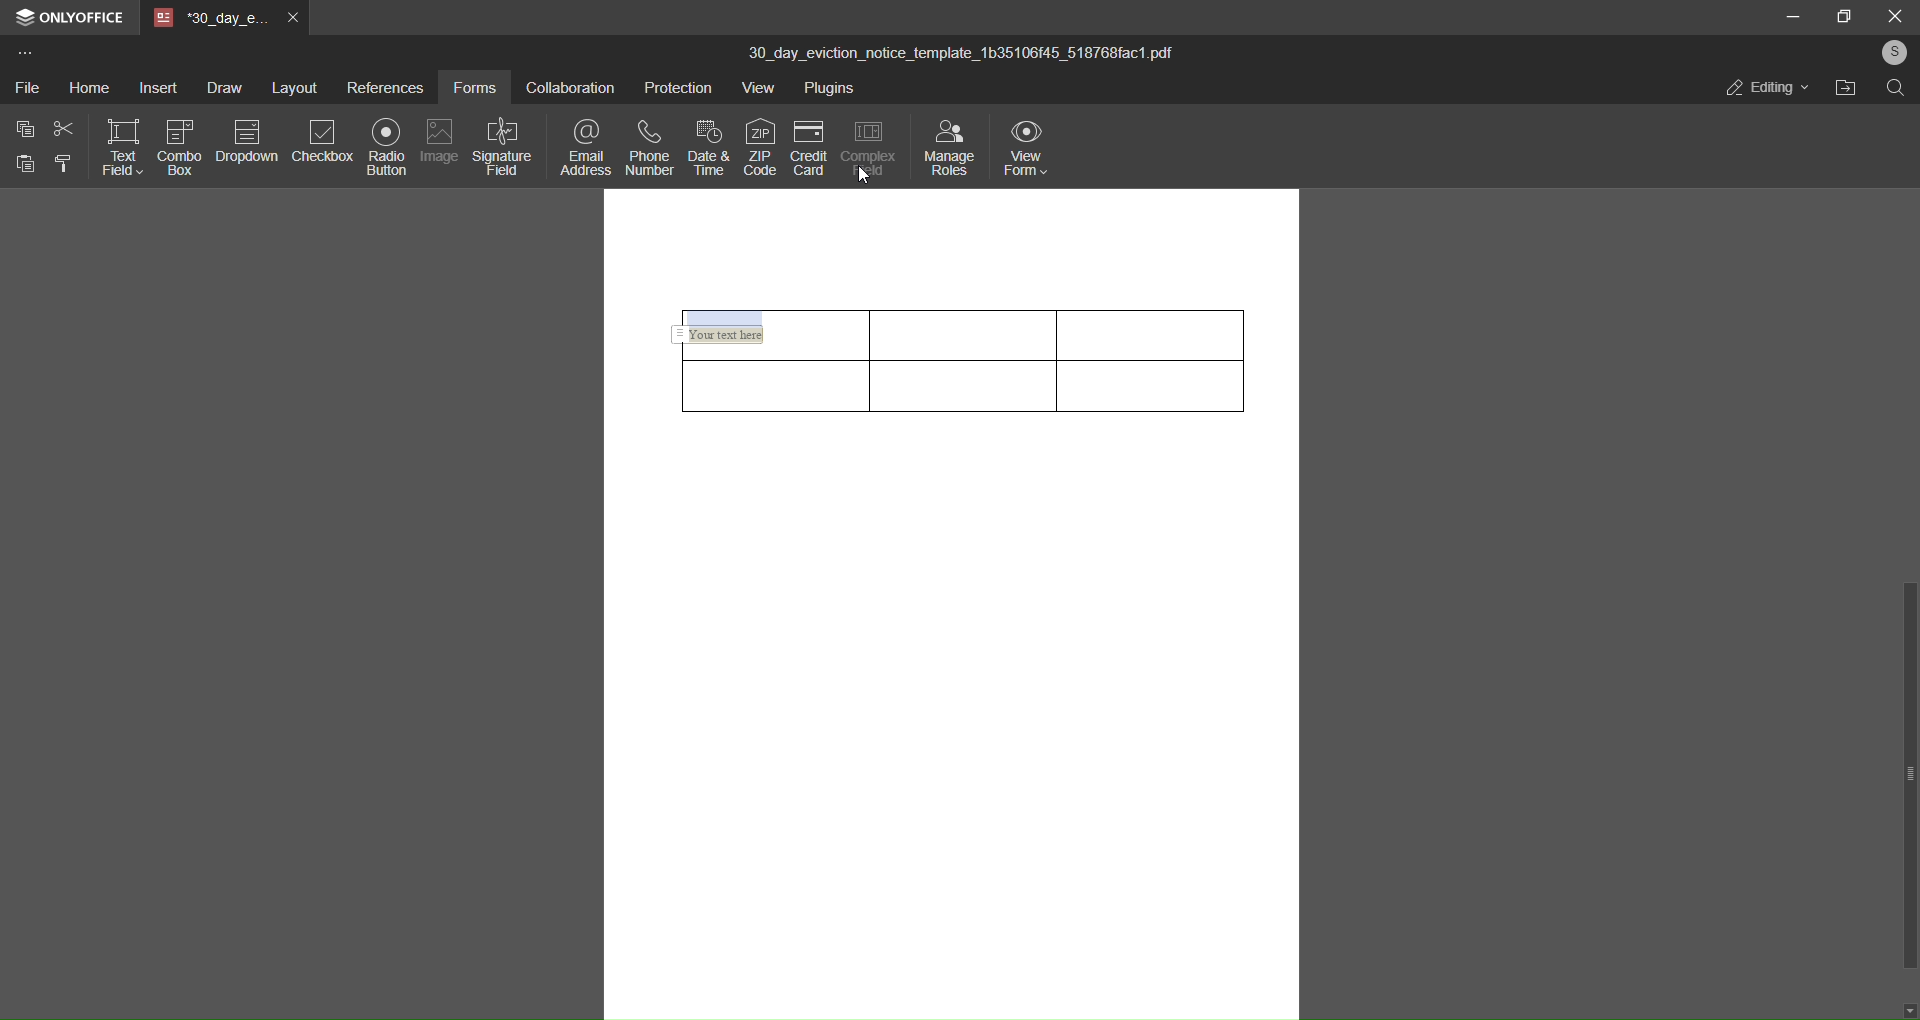  I want to click on draw, so click(221, 87).